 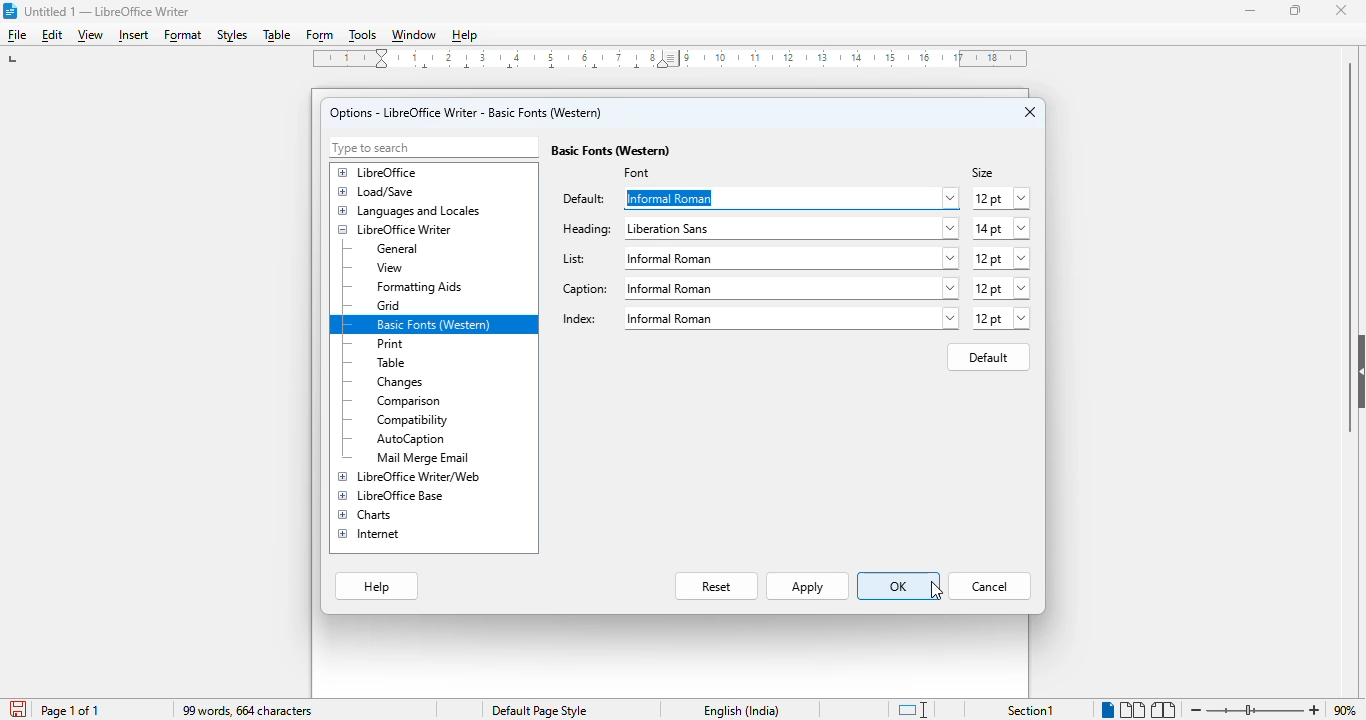 I want to click on grid, so click(x=390, y=307).